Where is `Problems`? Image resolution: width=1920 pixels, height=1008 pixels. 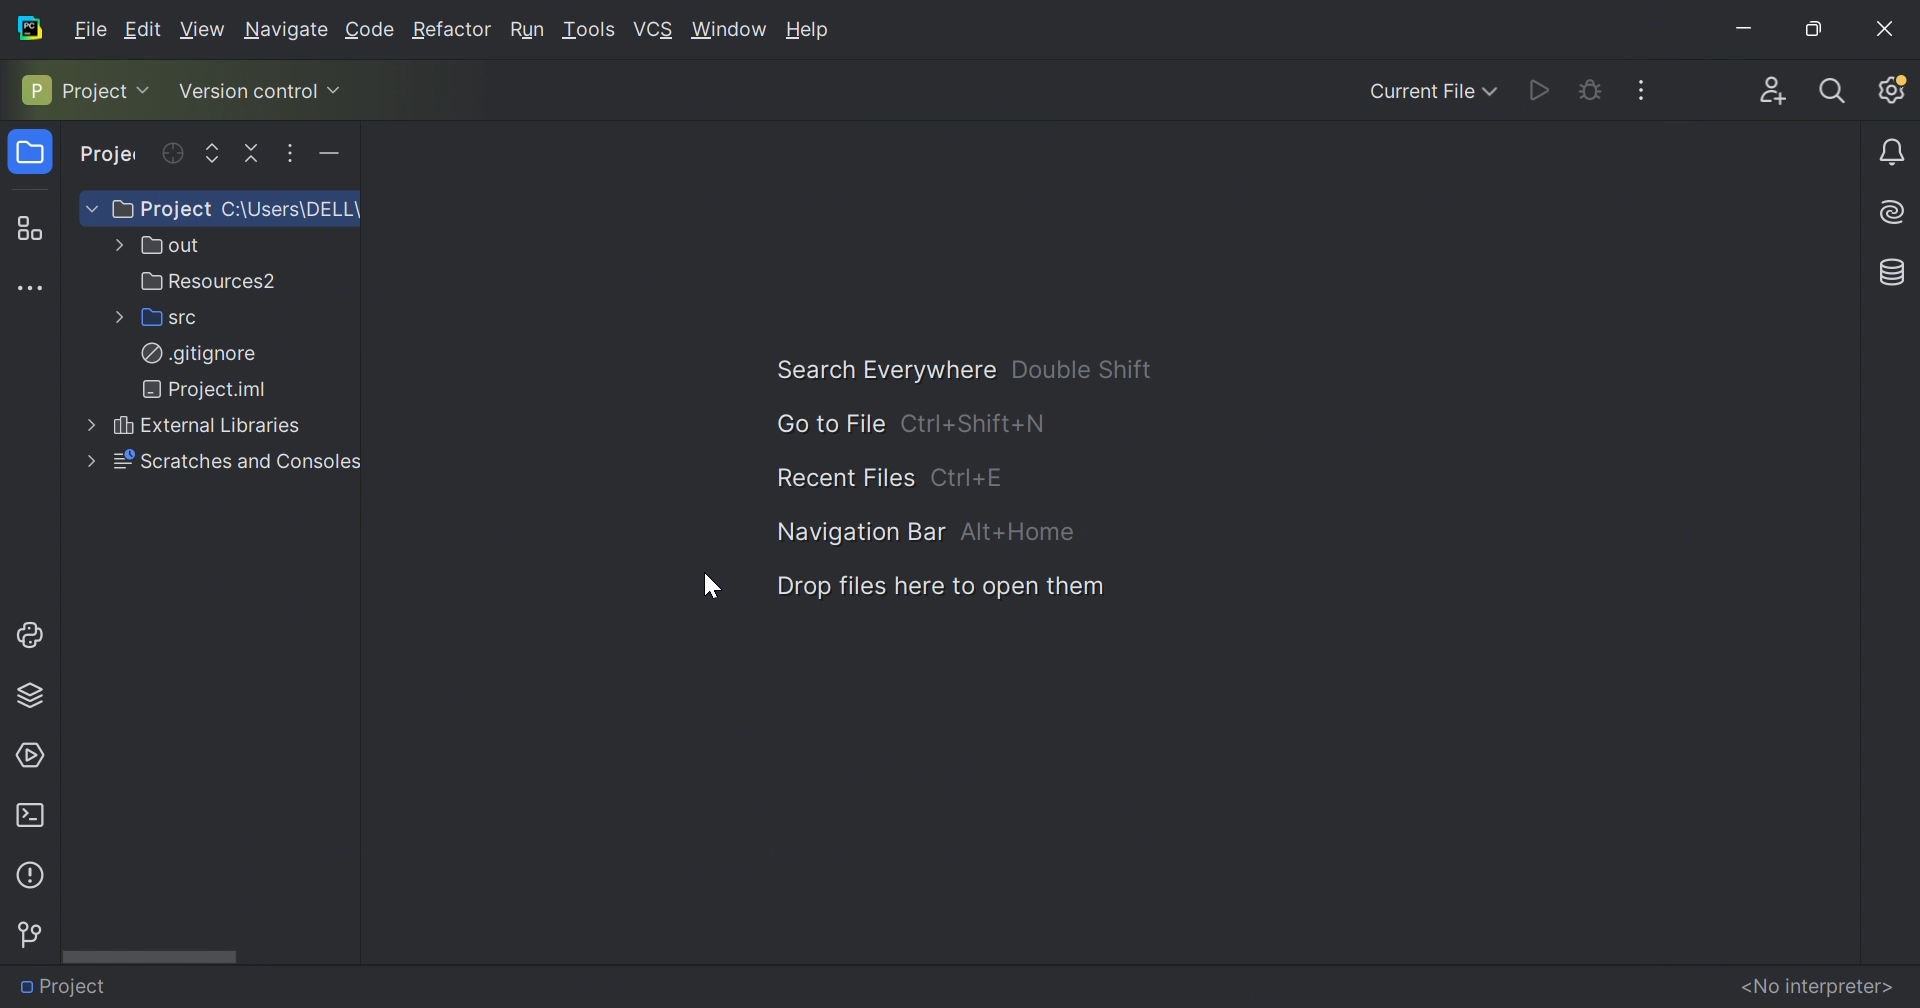 Problems is located at coordinates (28, 873).